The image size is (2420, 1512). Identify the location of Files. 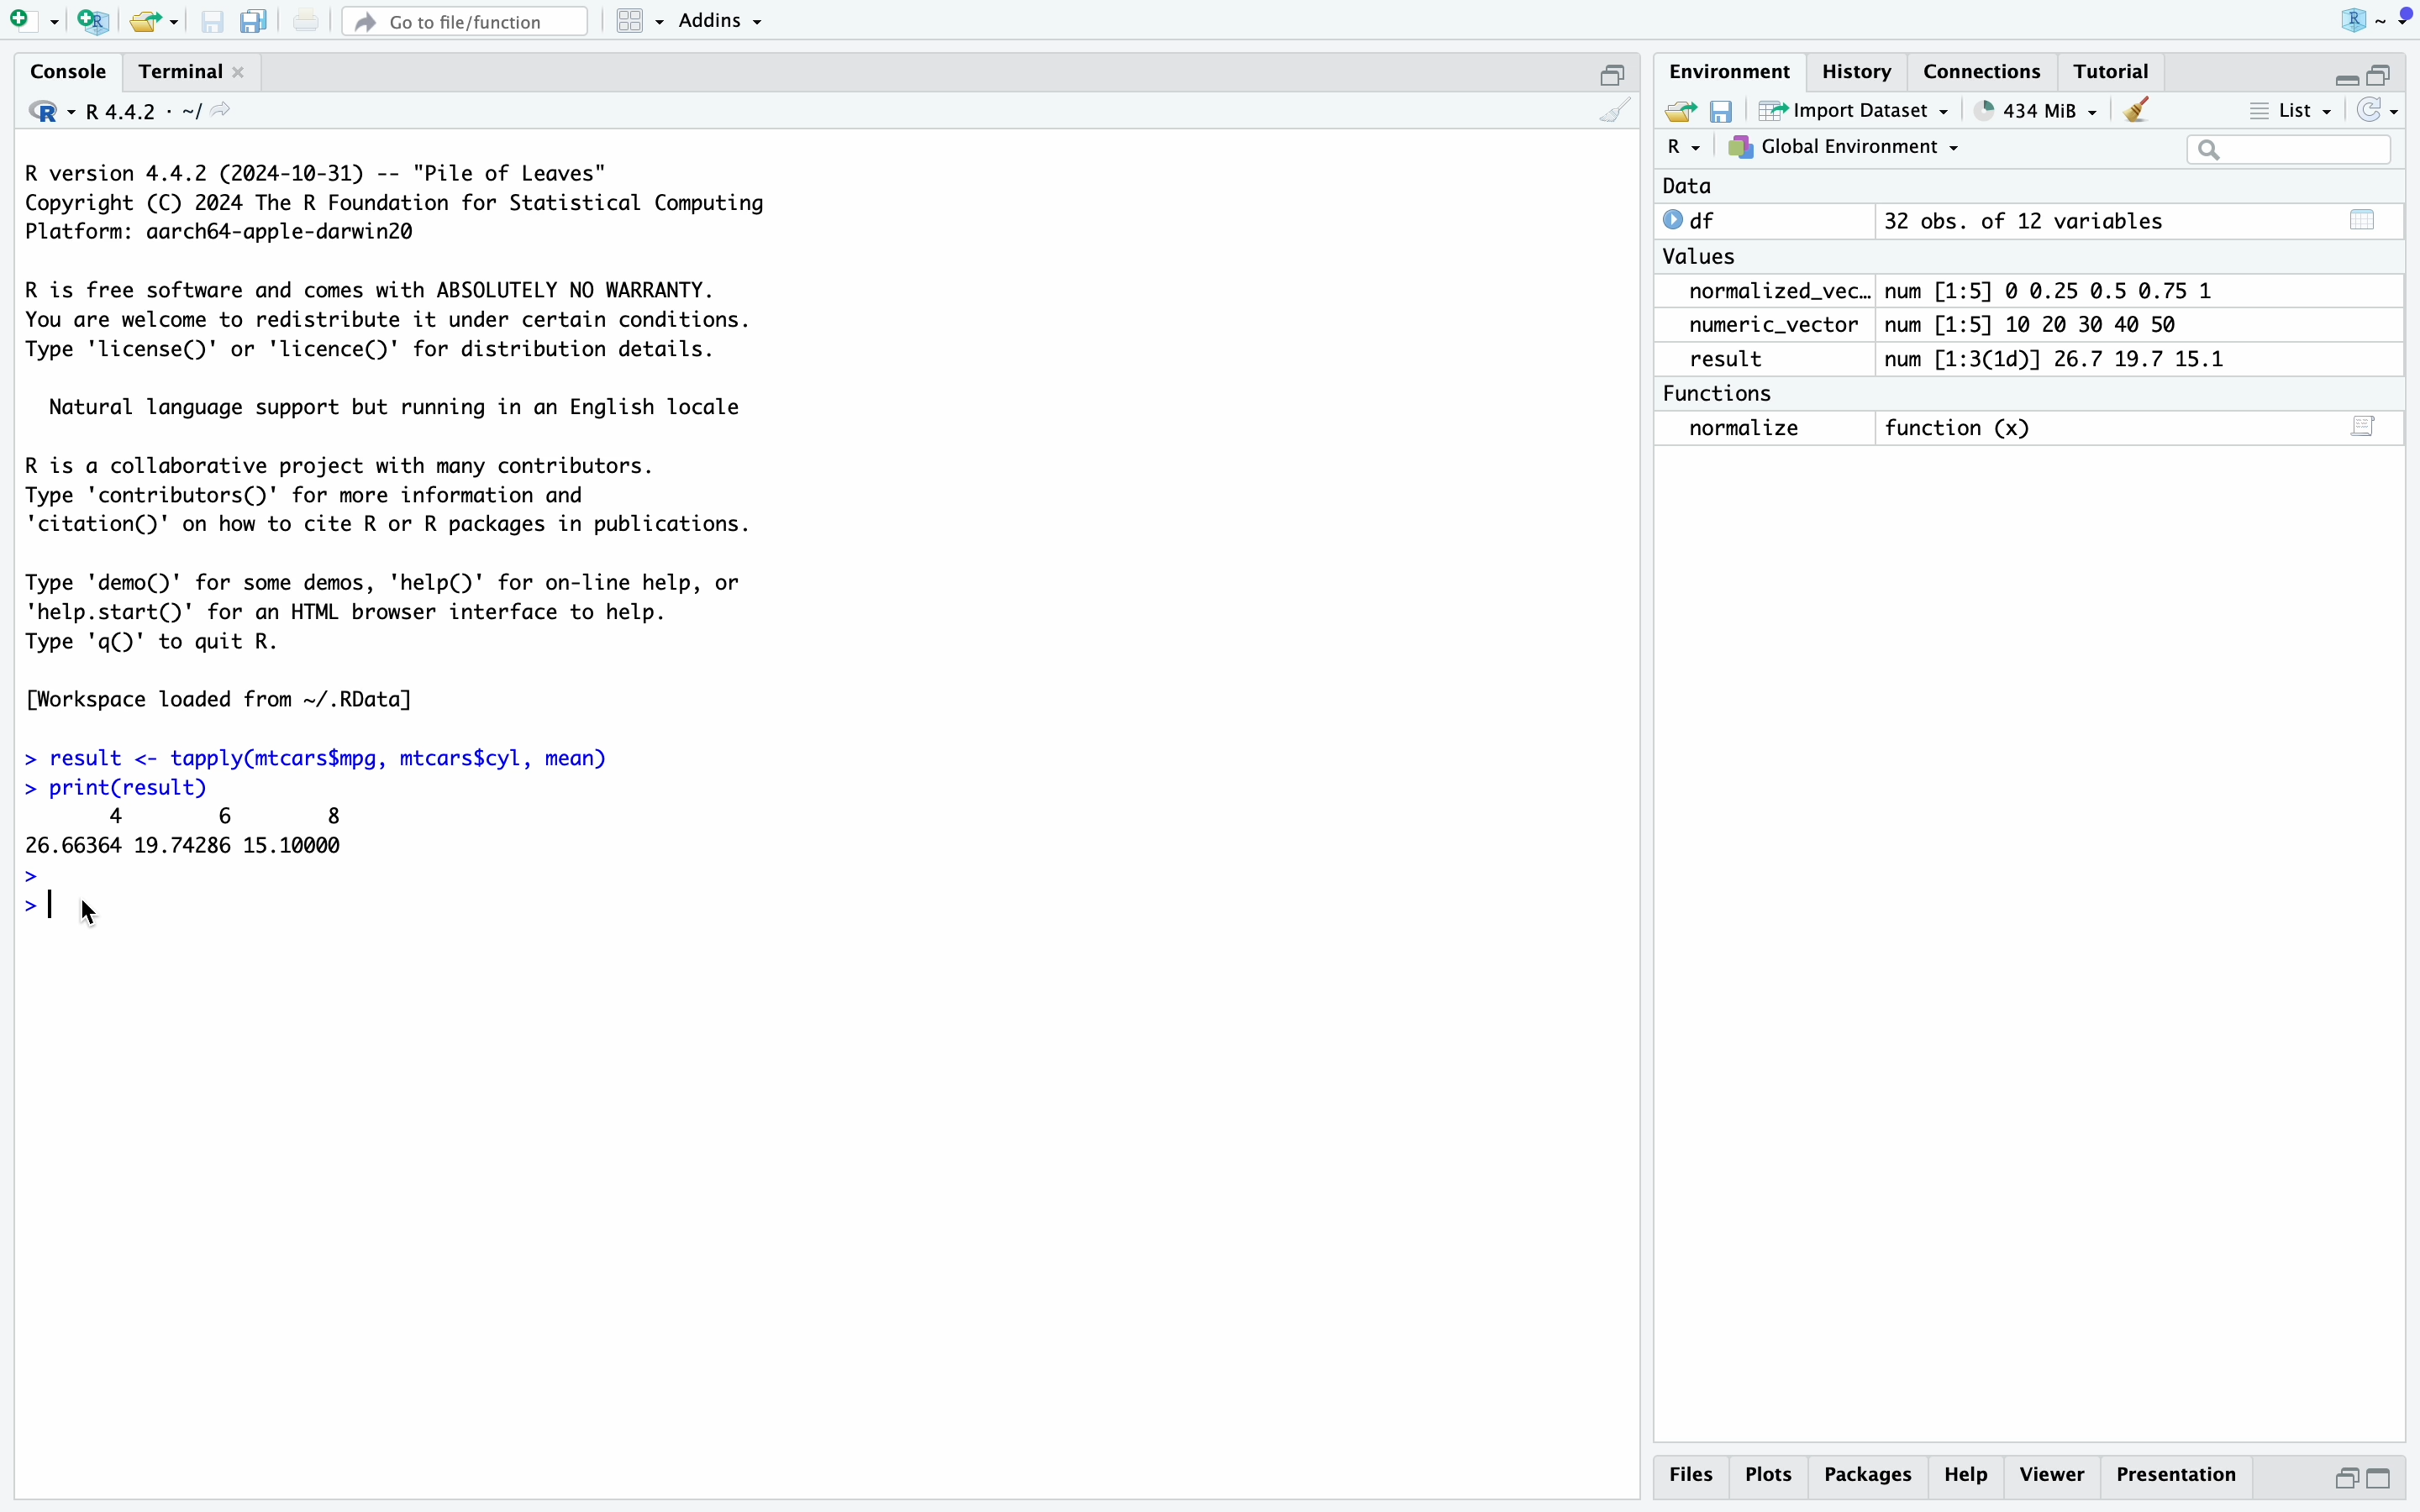
(1690, 1475).